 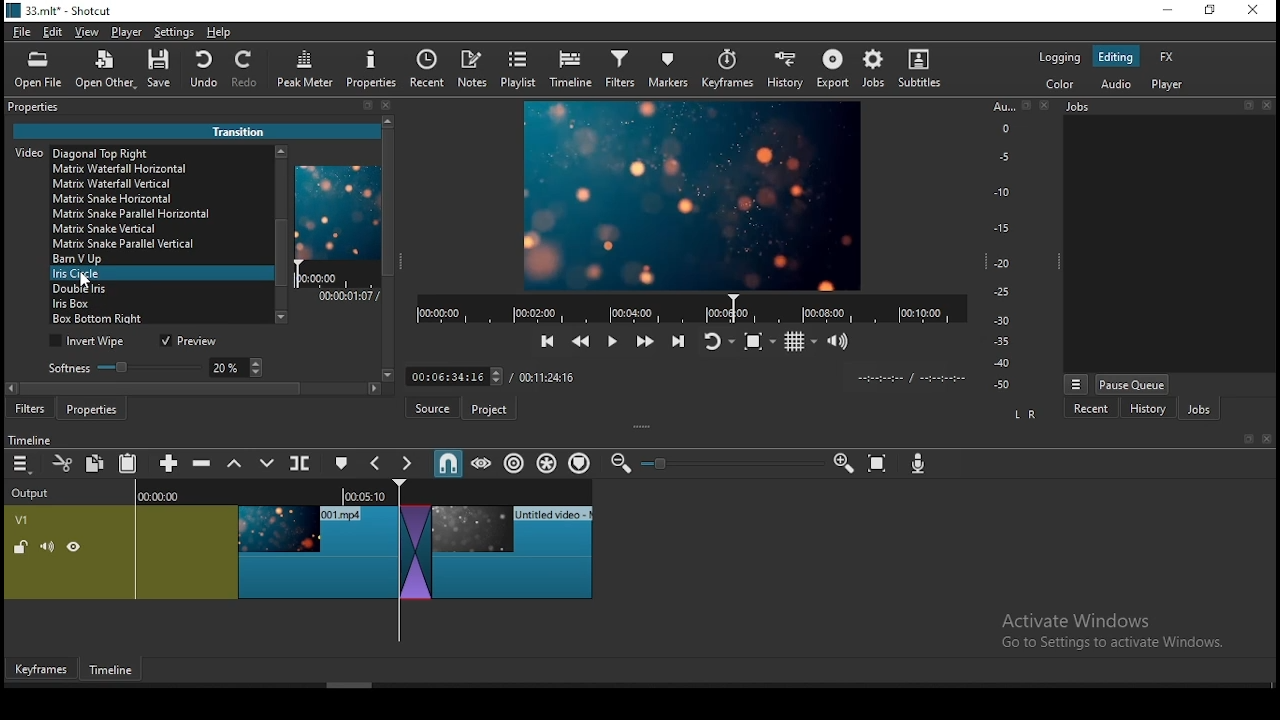 What do you see at coordinates (1250, 106) in the screenshot?
I see `` at bounding box center [1250, 106].